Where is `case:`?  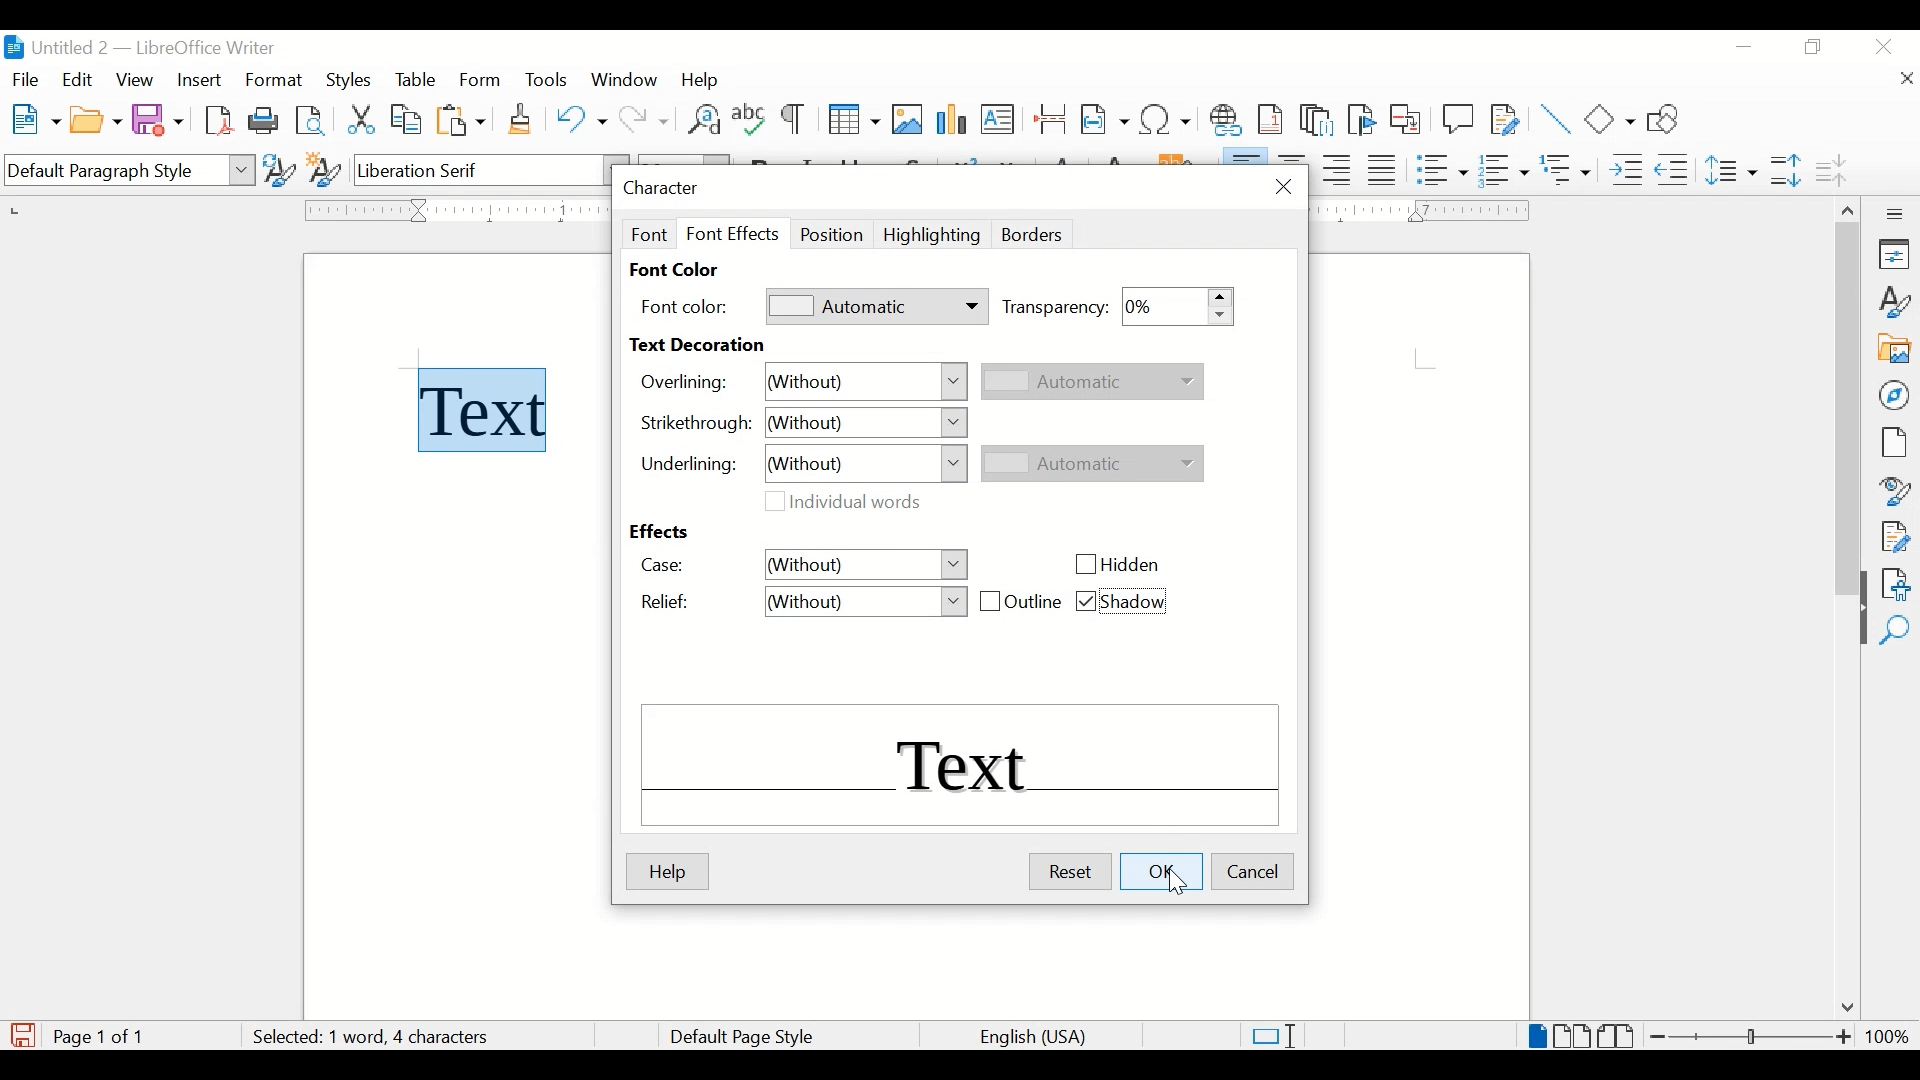
case: is located at coordinates (663, 566).